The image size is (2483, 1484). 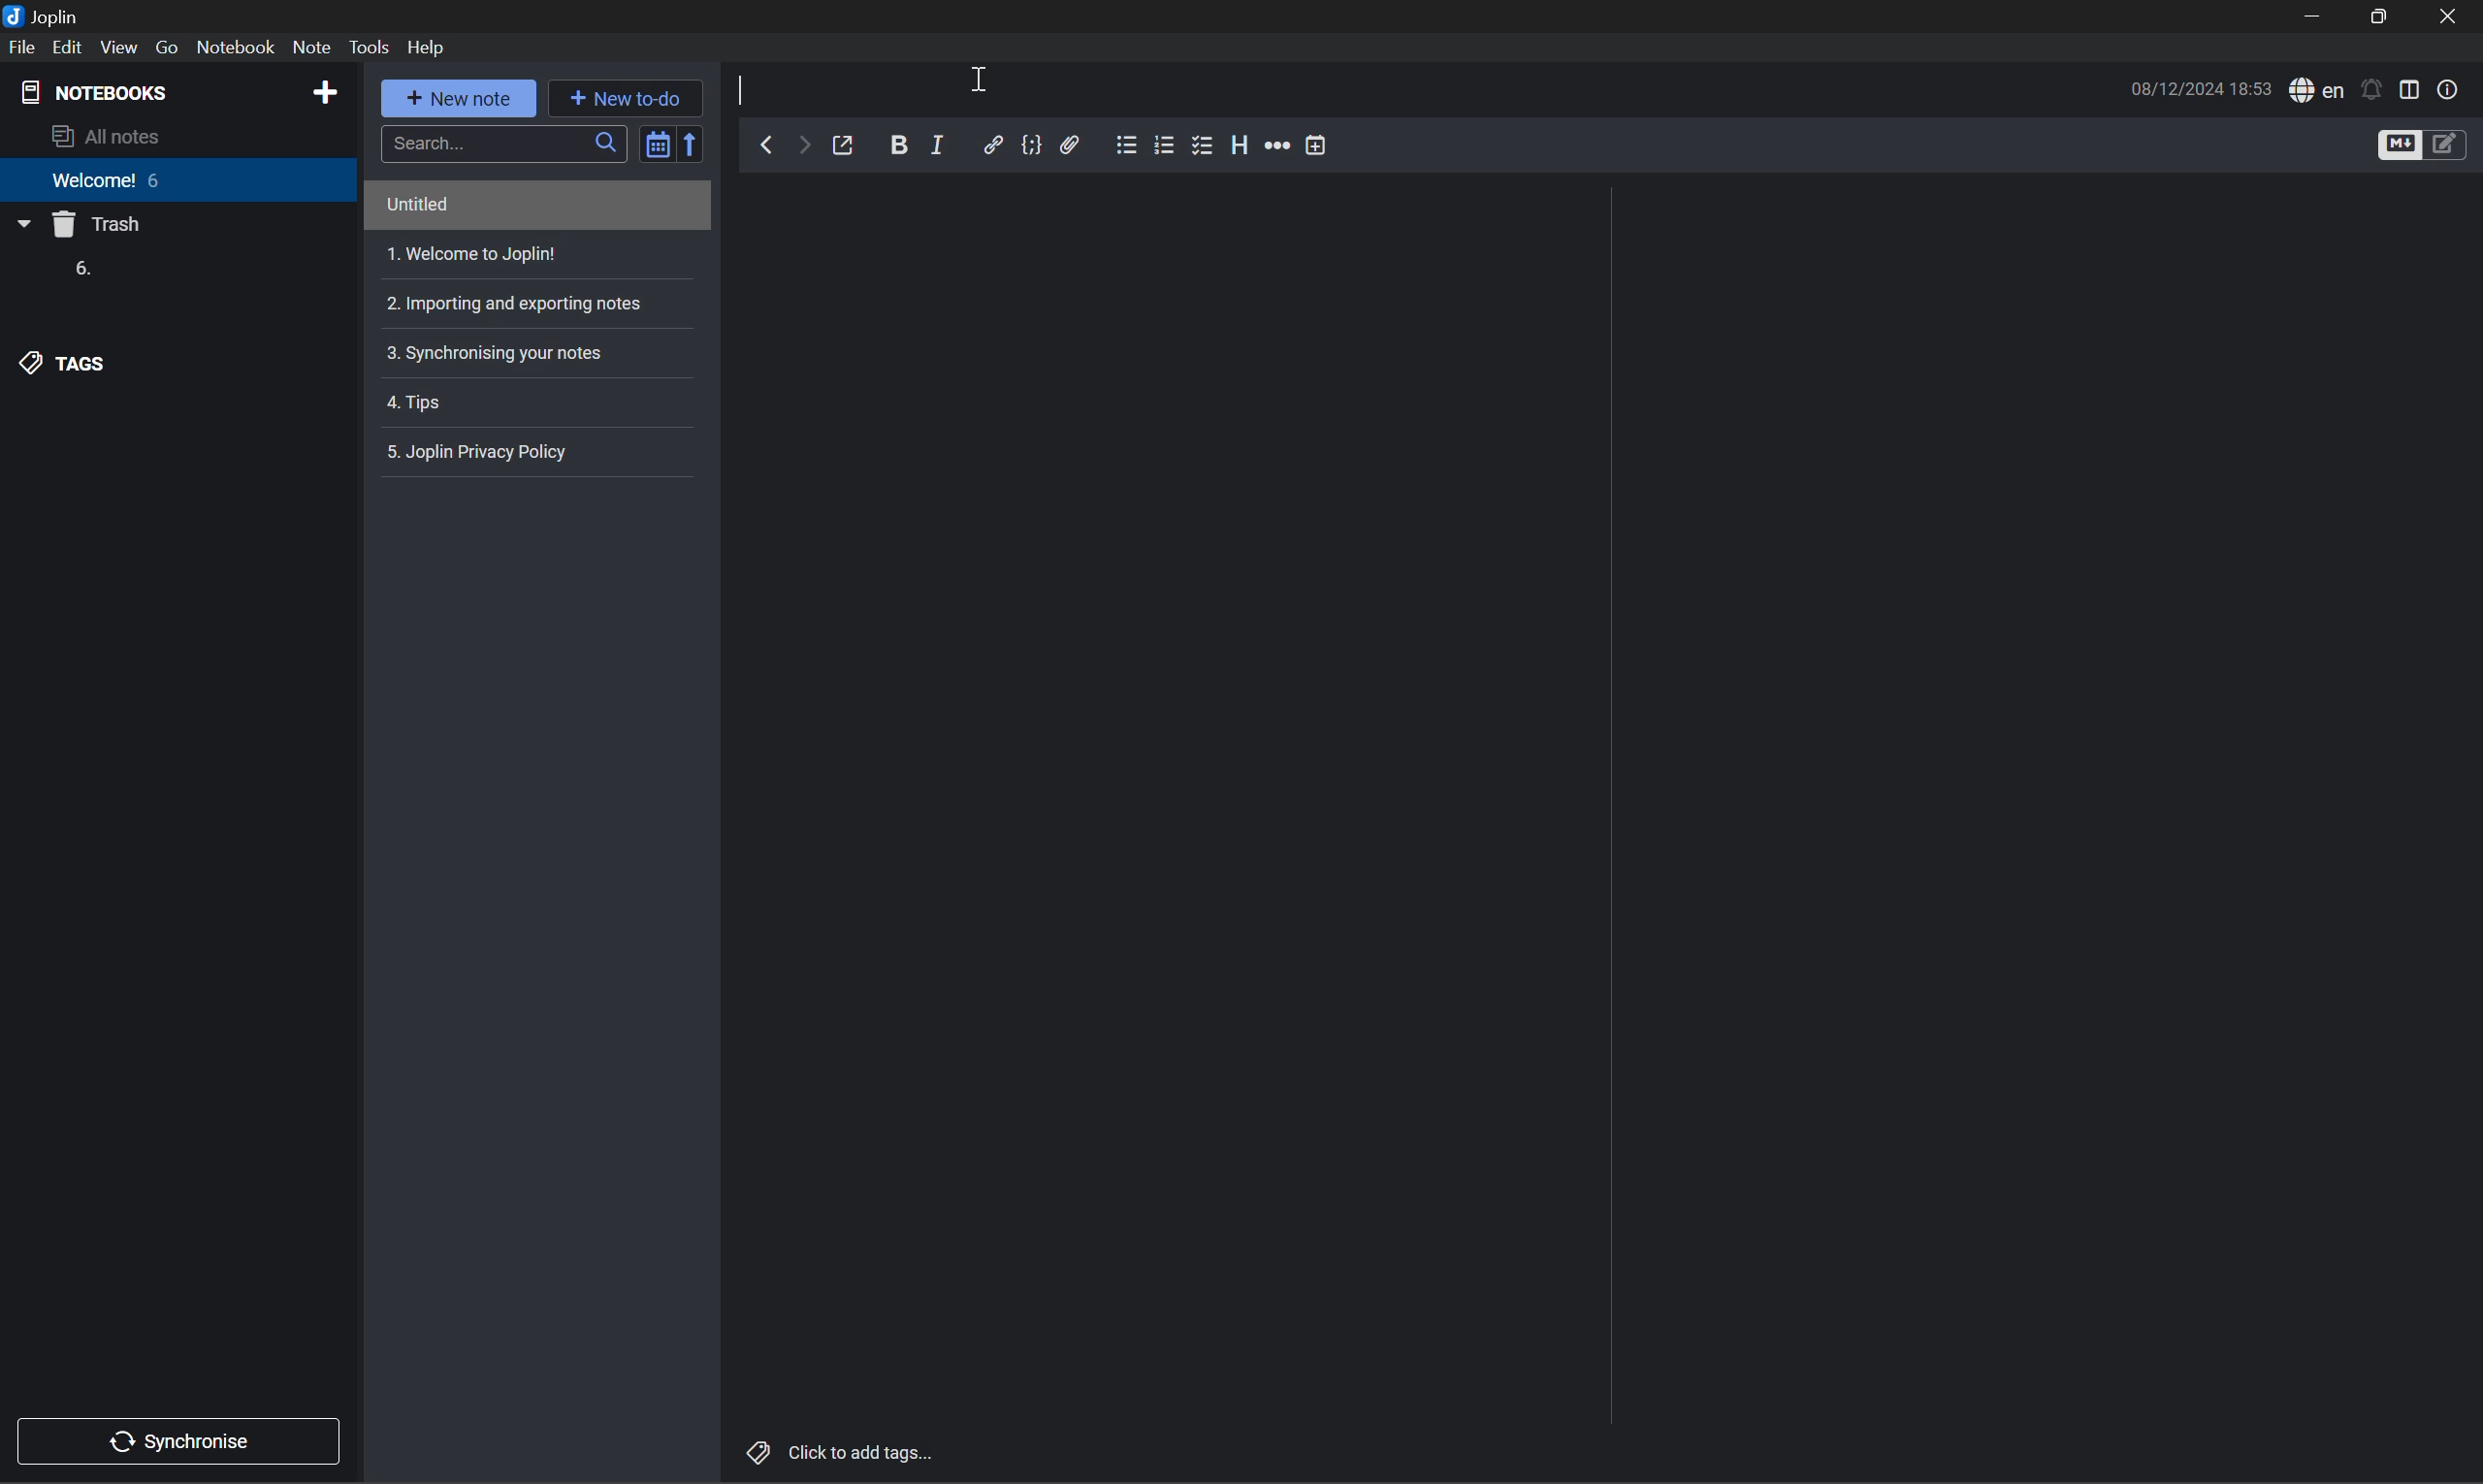 I want to click on Bold, so click(x=899, y=143).